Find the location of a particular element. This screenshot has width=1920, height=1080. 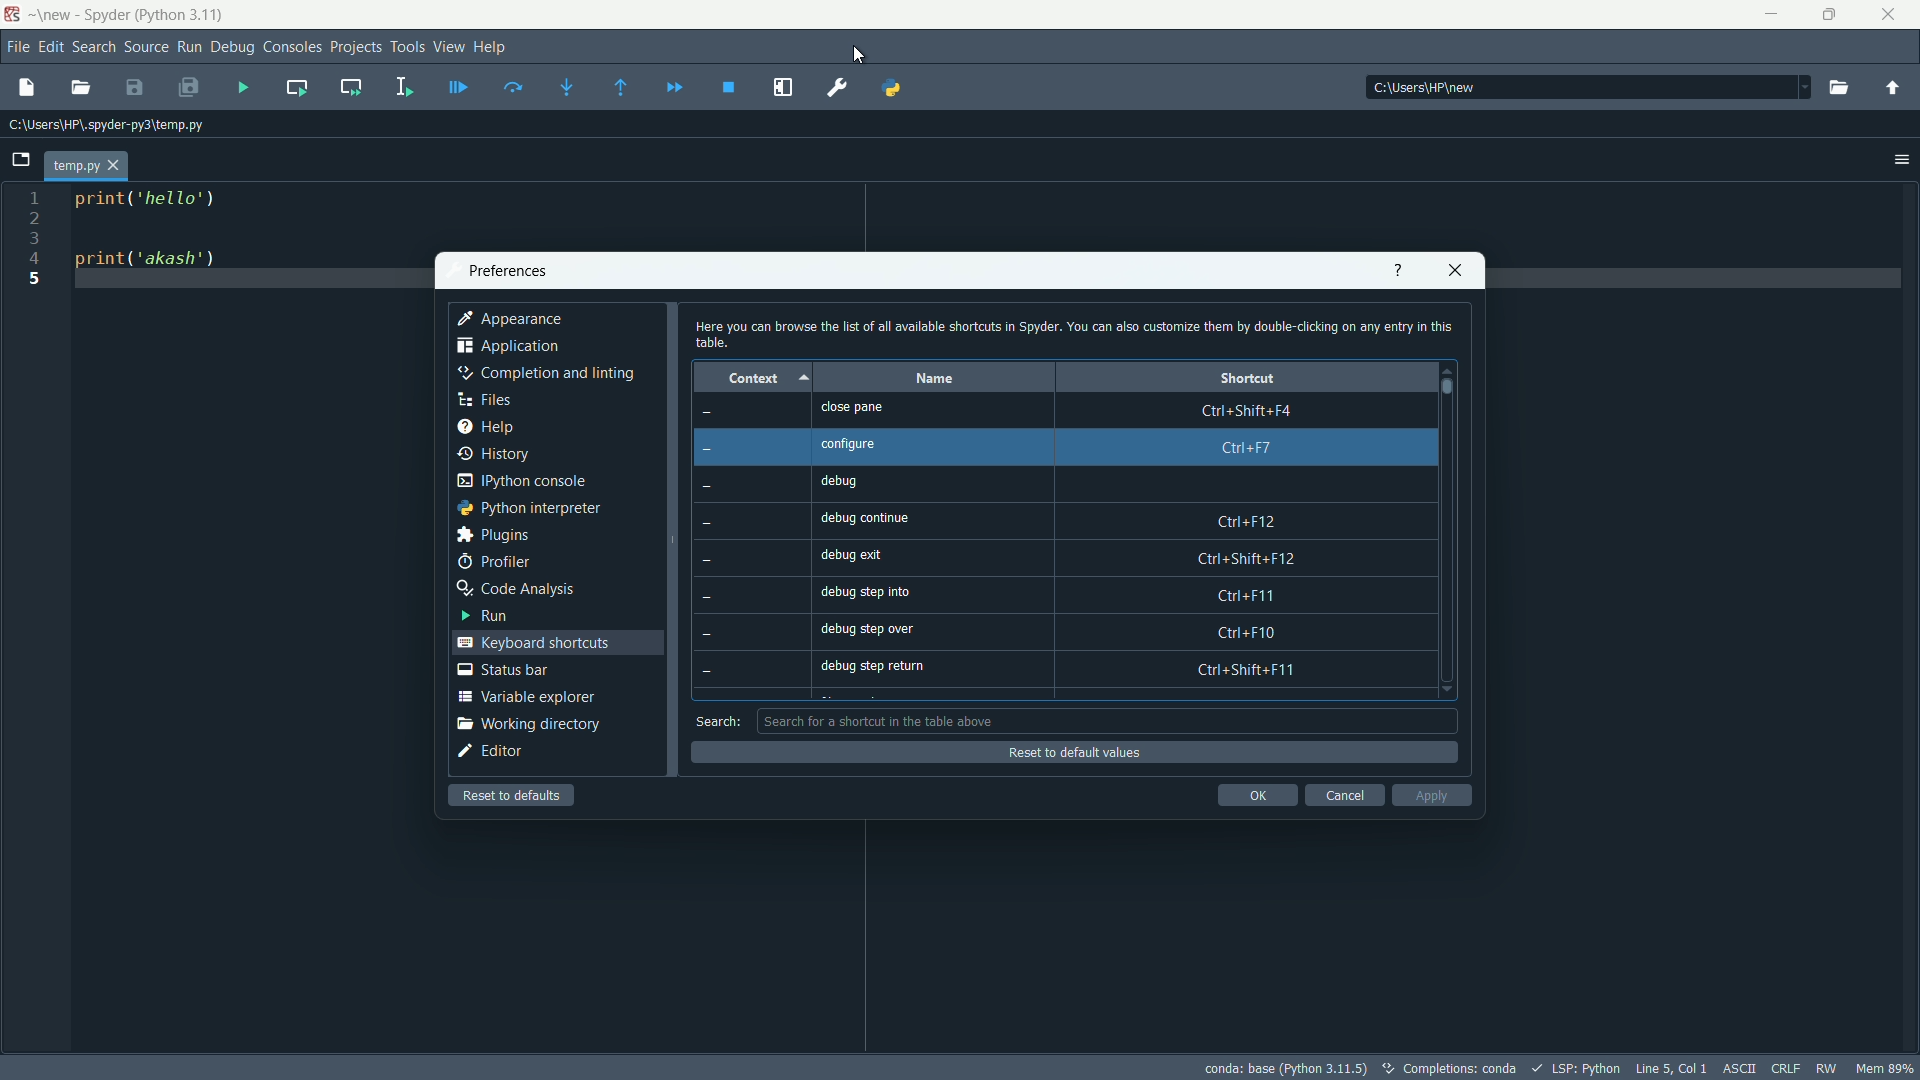

 is located at coordinates (545, 374).